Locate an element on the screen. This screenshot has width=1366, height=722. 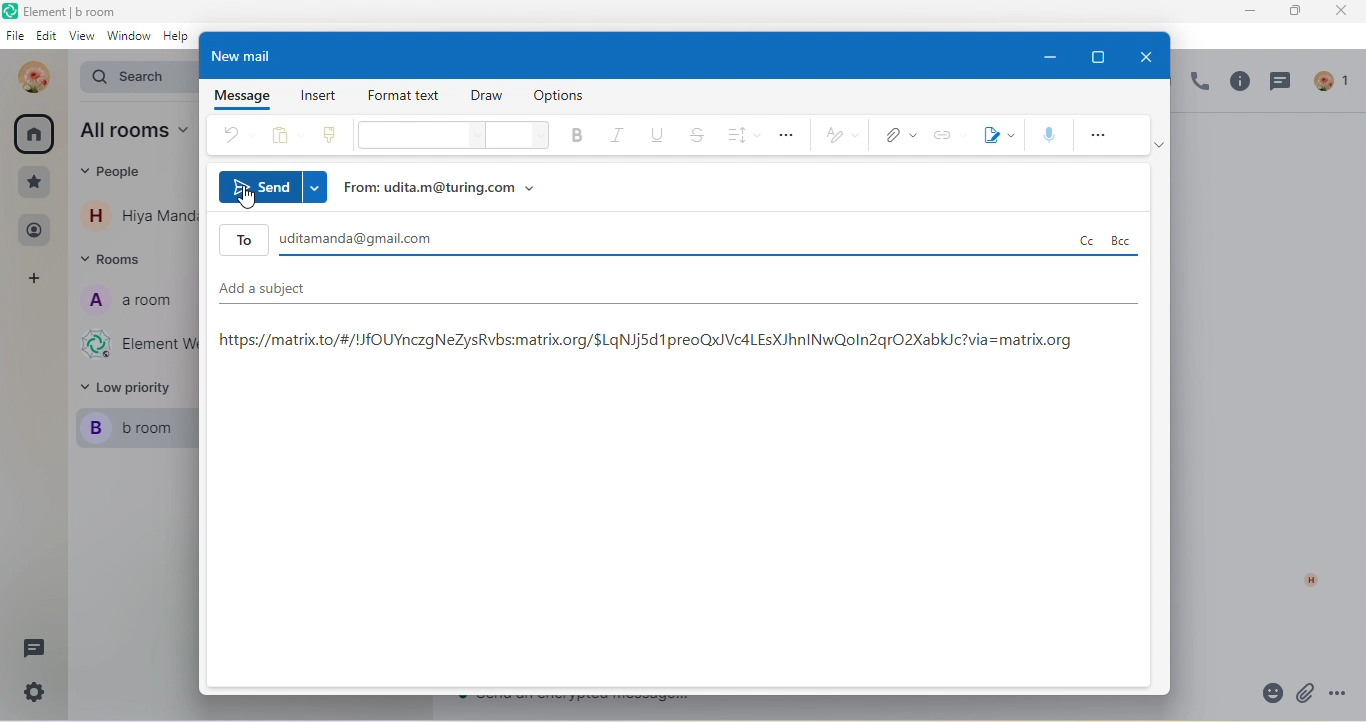
draw is located at coordinates (491, 98).